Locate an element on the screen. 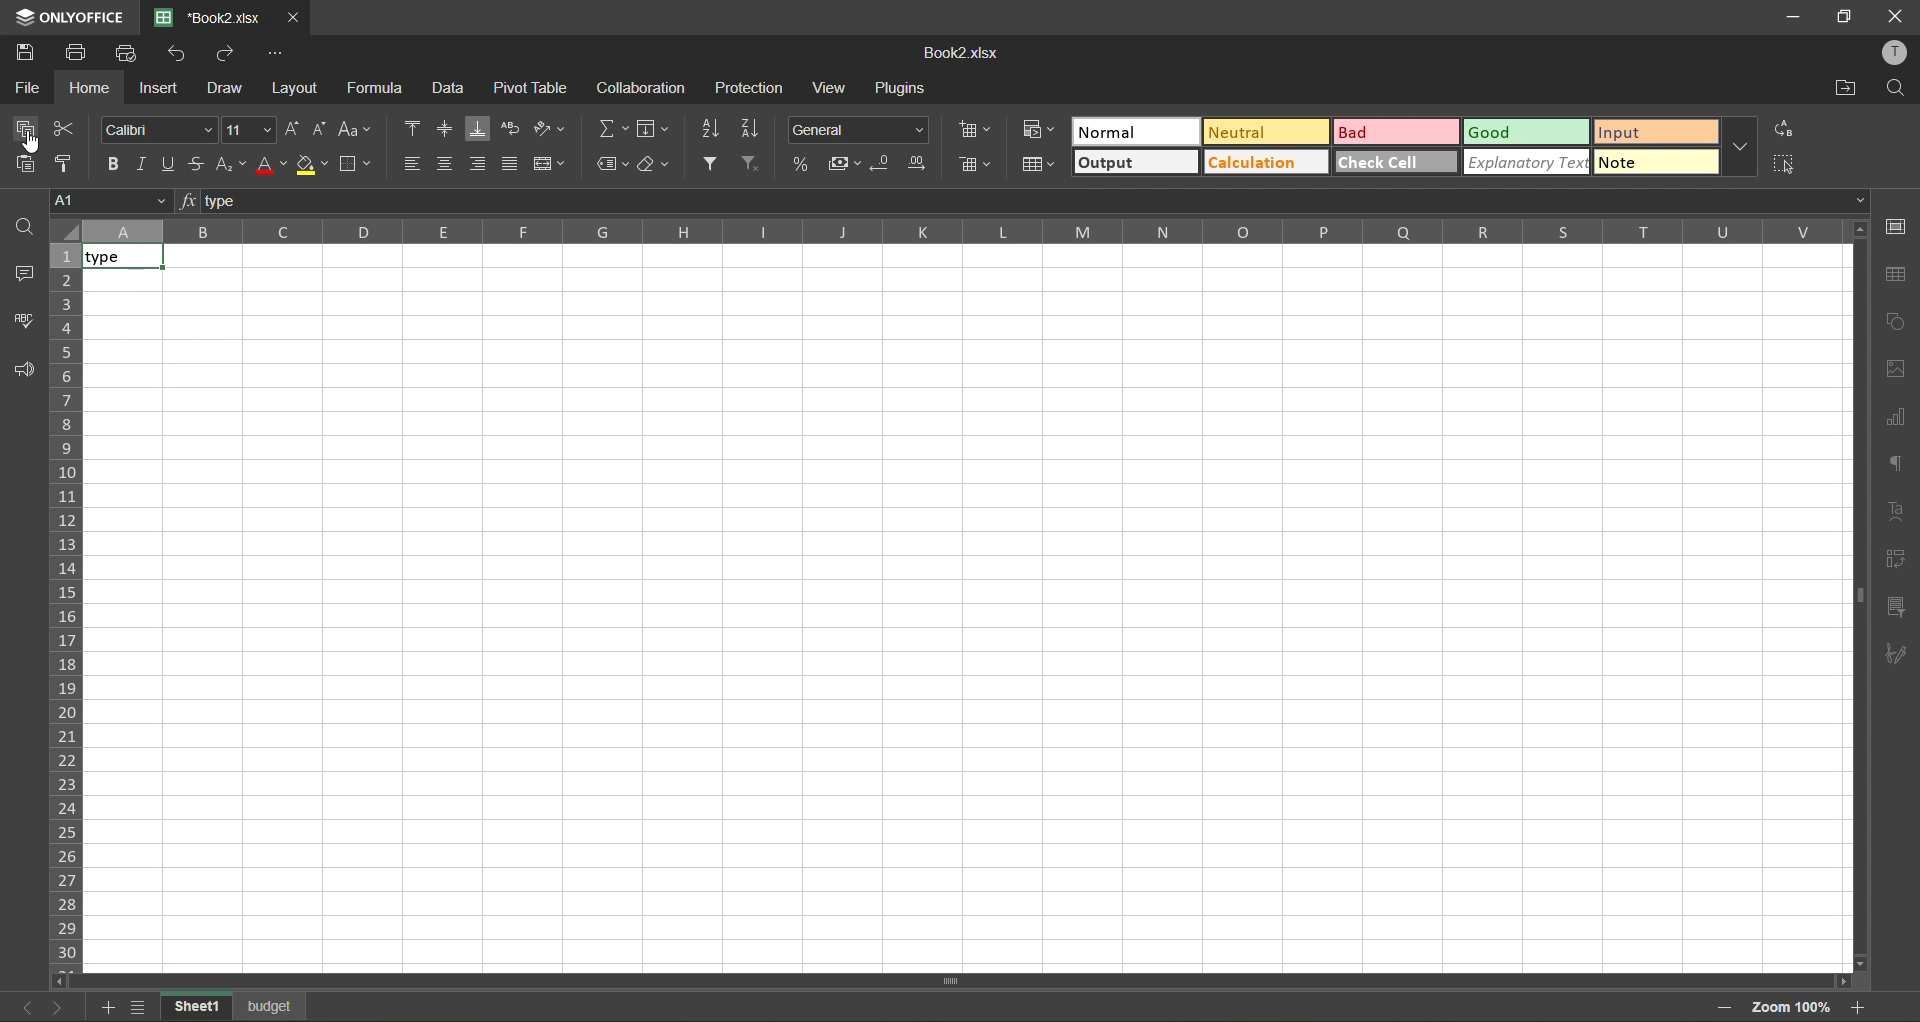 The image size is (1920, 1022). sort descending is located at coordinates (750, 128).